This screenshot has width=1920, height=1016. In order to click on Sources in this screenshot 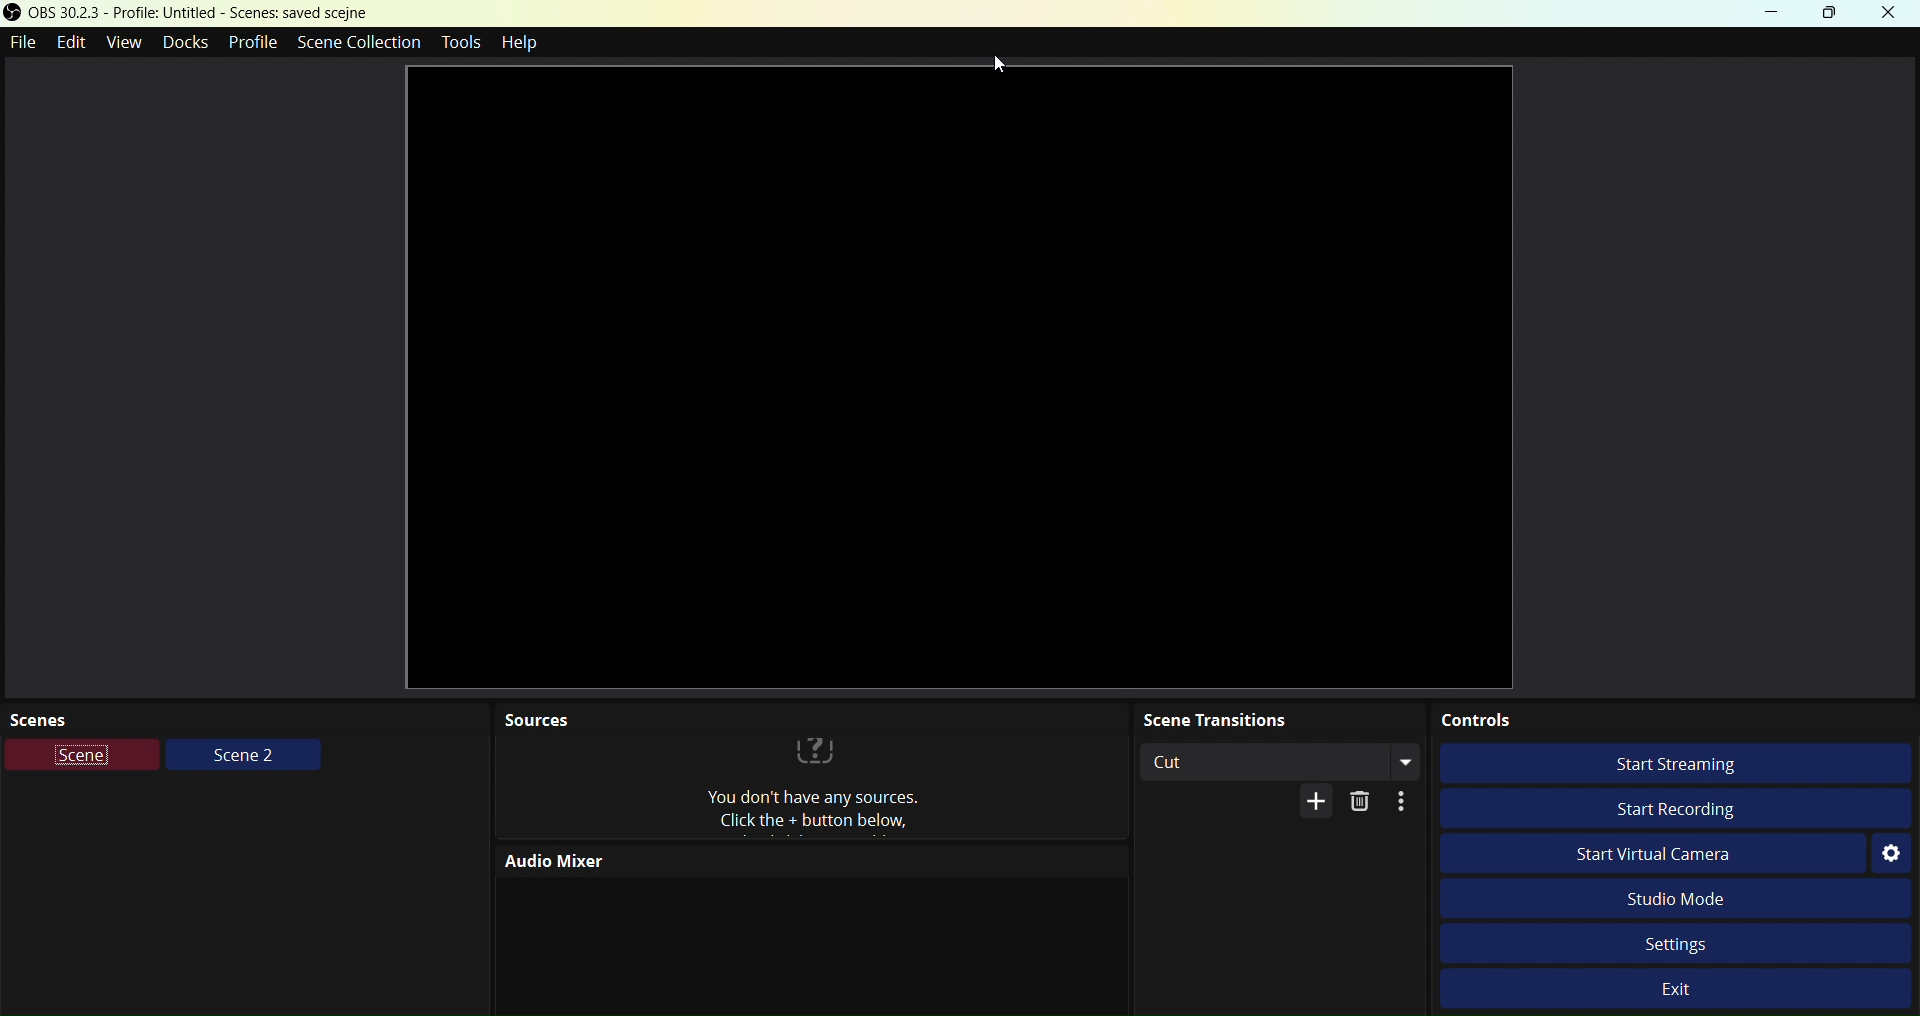, I will do `click(844, 811)`.